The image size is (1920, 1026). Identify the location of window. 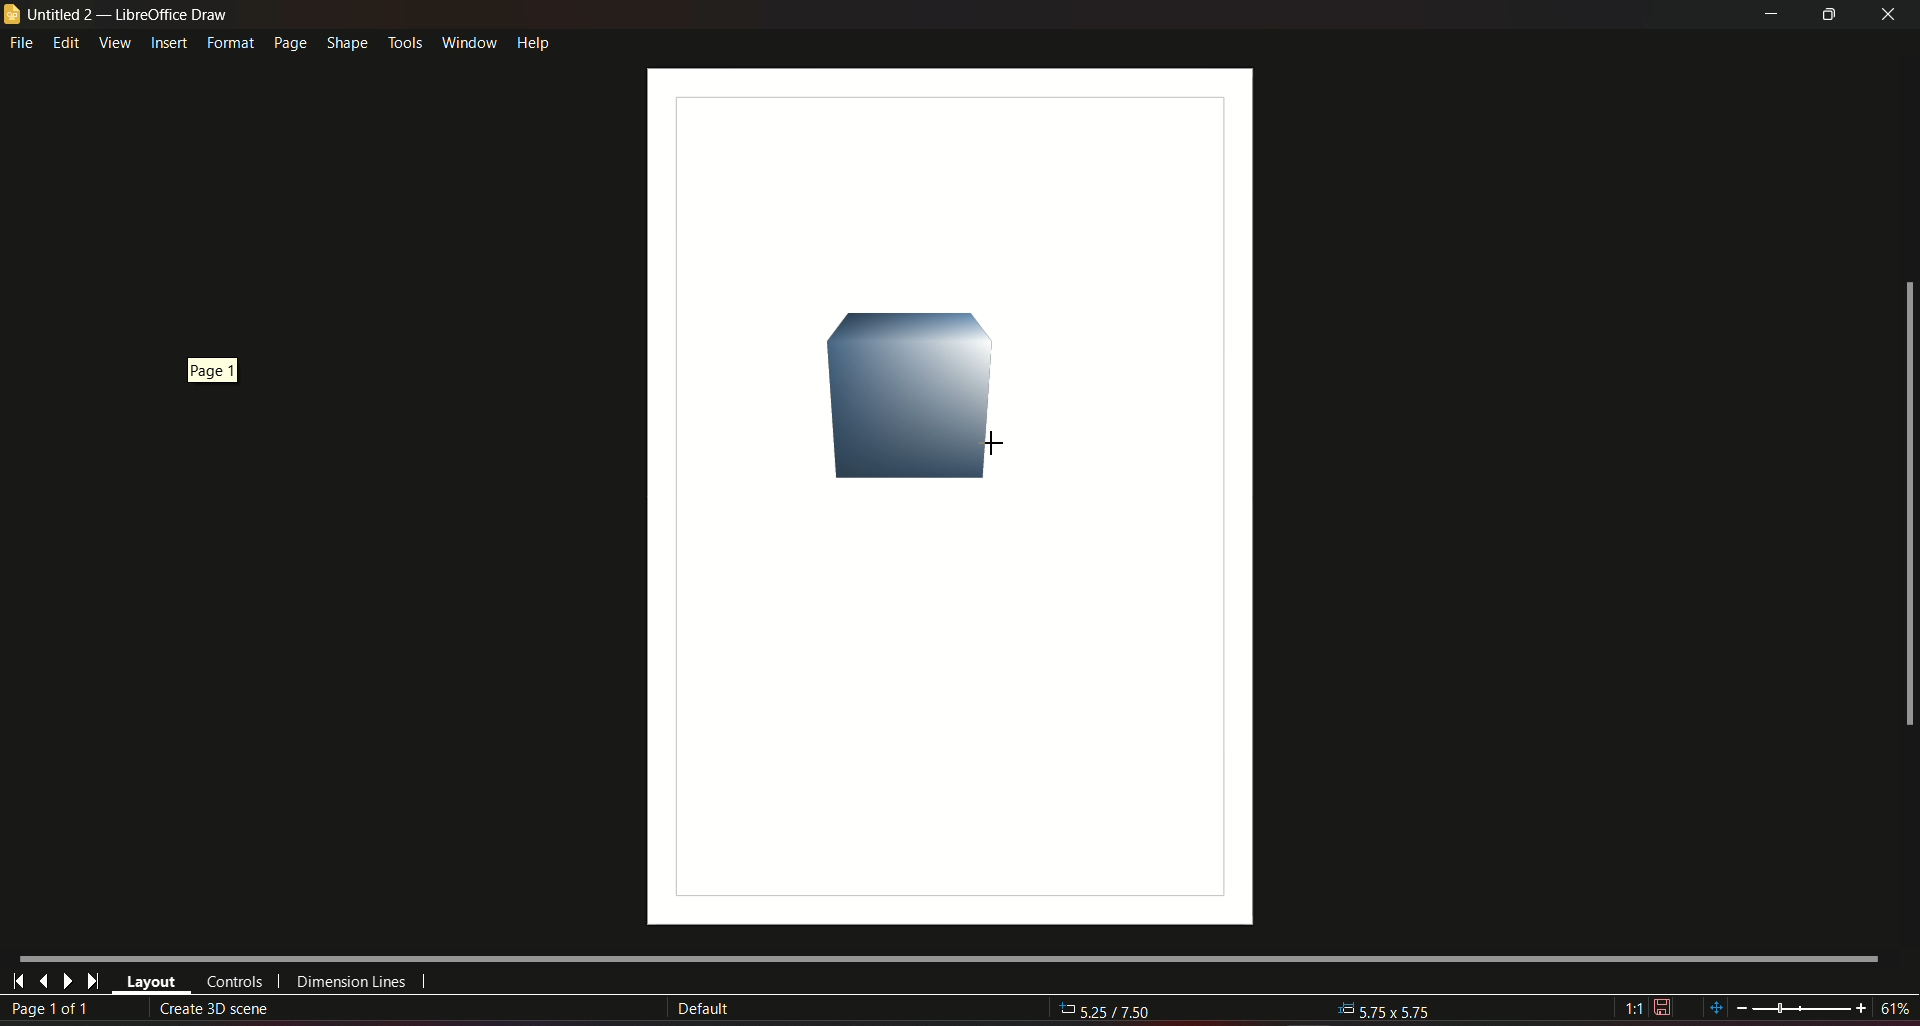
(467, 39).